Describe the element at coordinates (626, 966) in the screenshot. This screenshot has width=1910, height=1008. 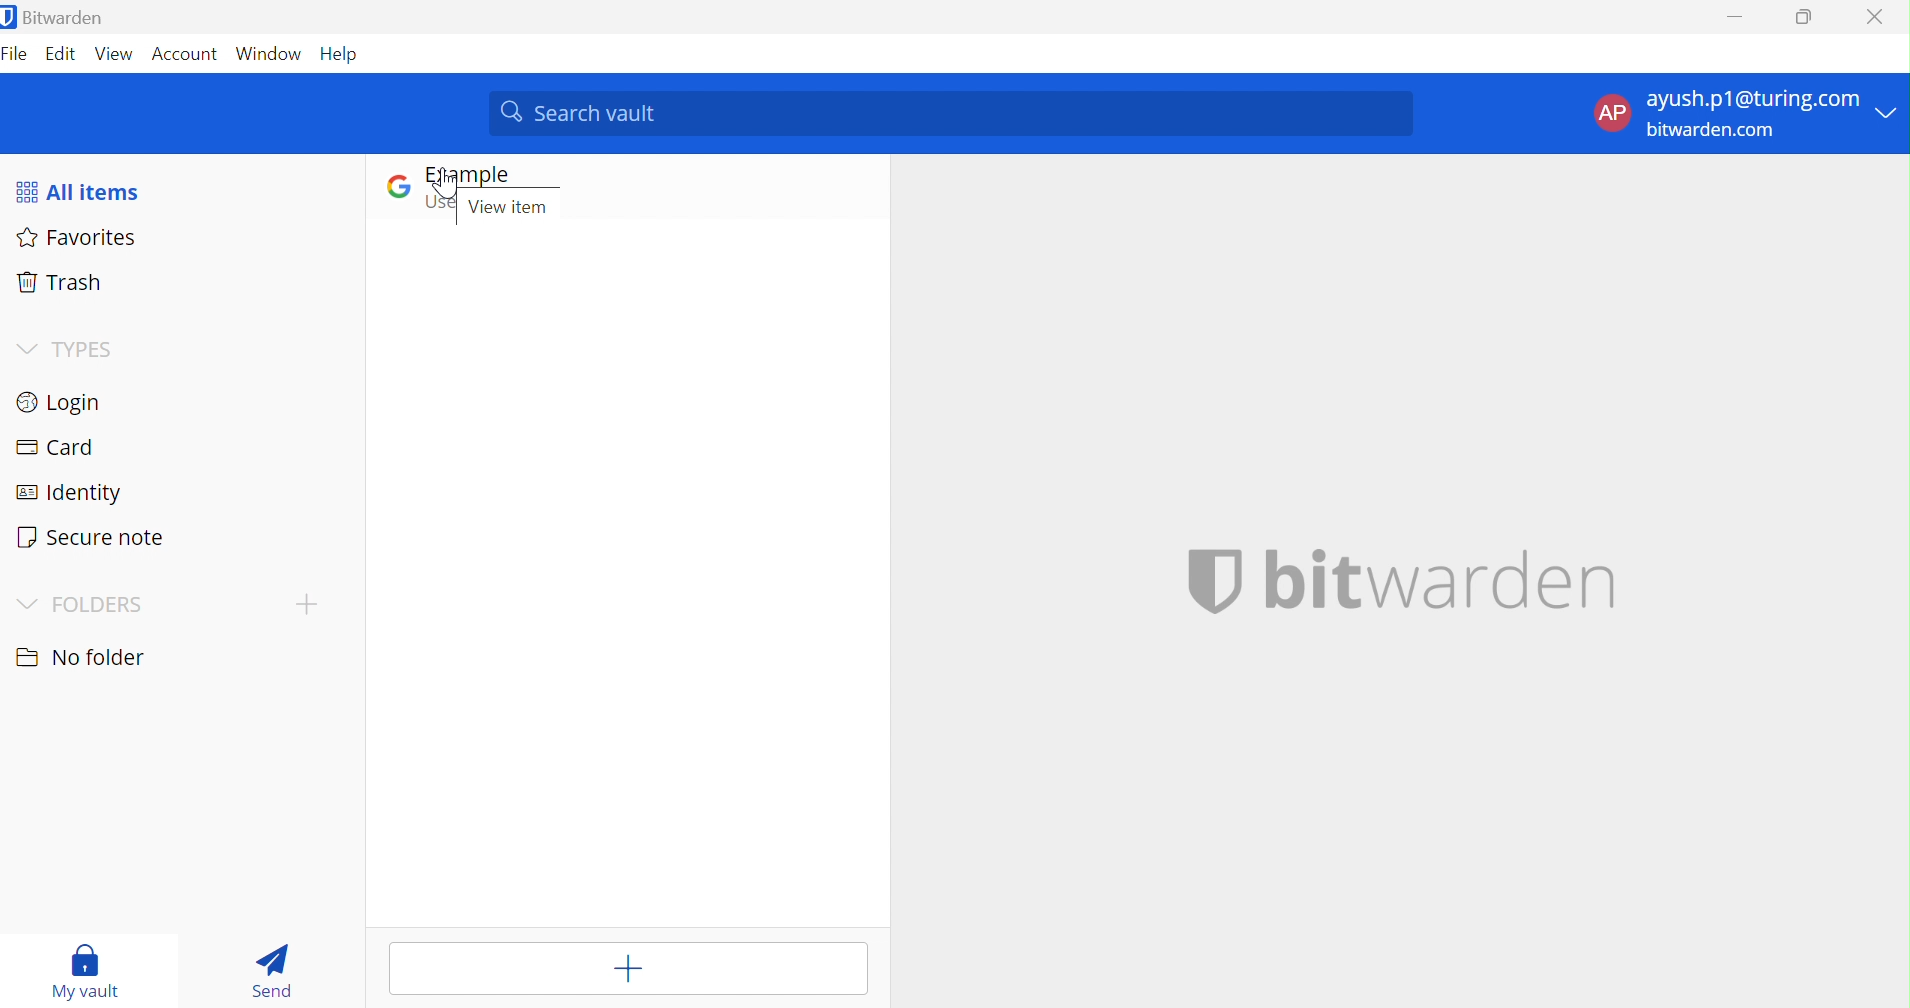
I see `Add item` at that location.